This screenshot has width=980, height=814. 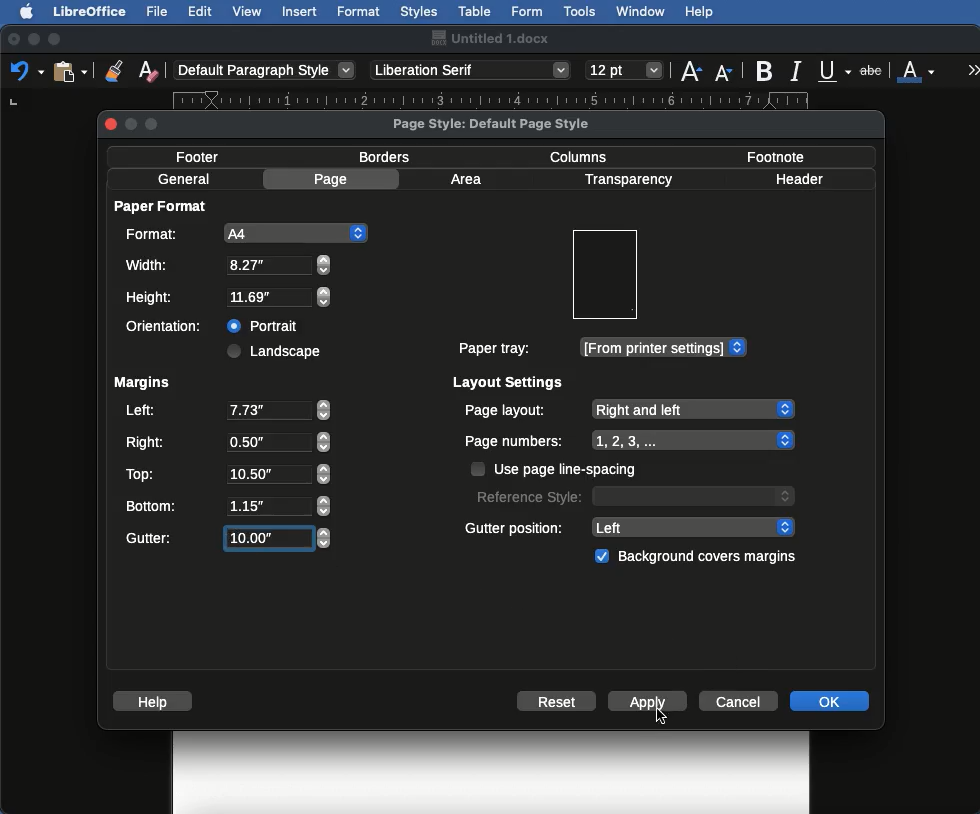 What do you see at coordinates (225, 474) in the screenshot?
I see `Top` at bounding box center [225, 474].